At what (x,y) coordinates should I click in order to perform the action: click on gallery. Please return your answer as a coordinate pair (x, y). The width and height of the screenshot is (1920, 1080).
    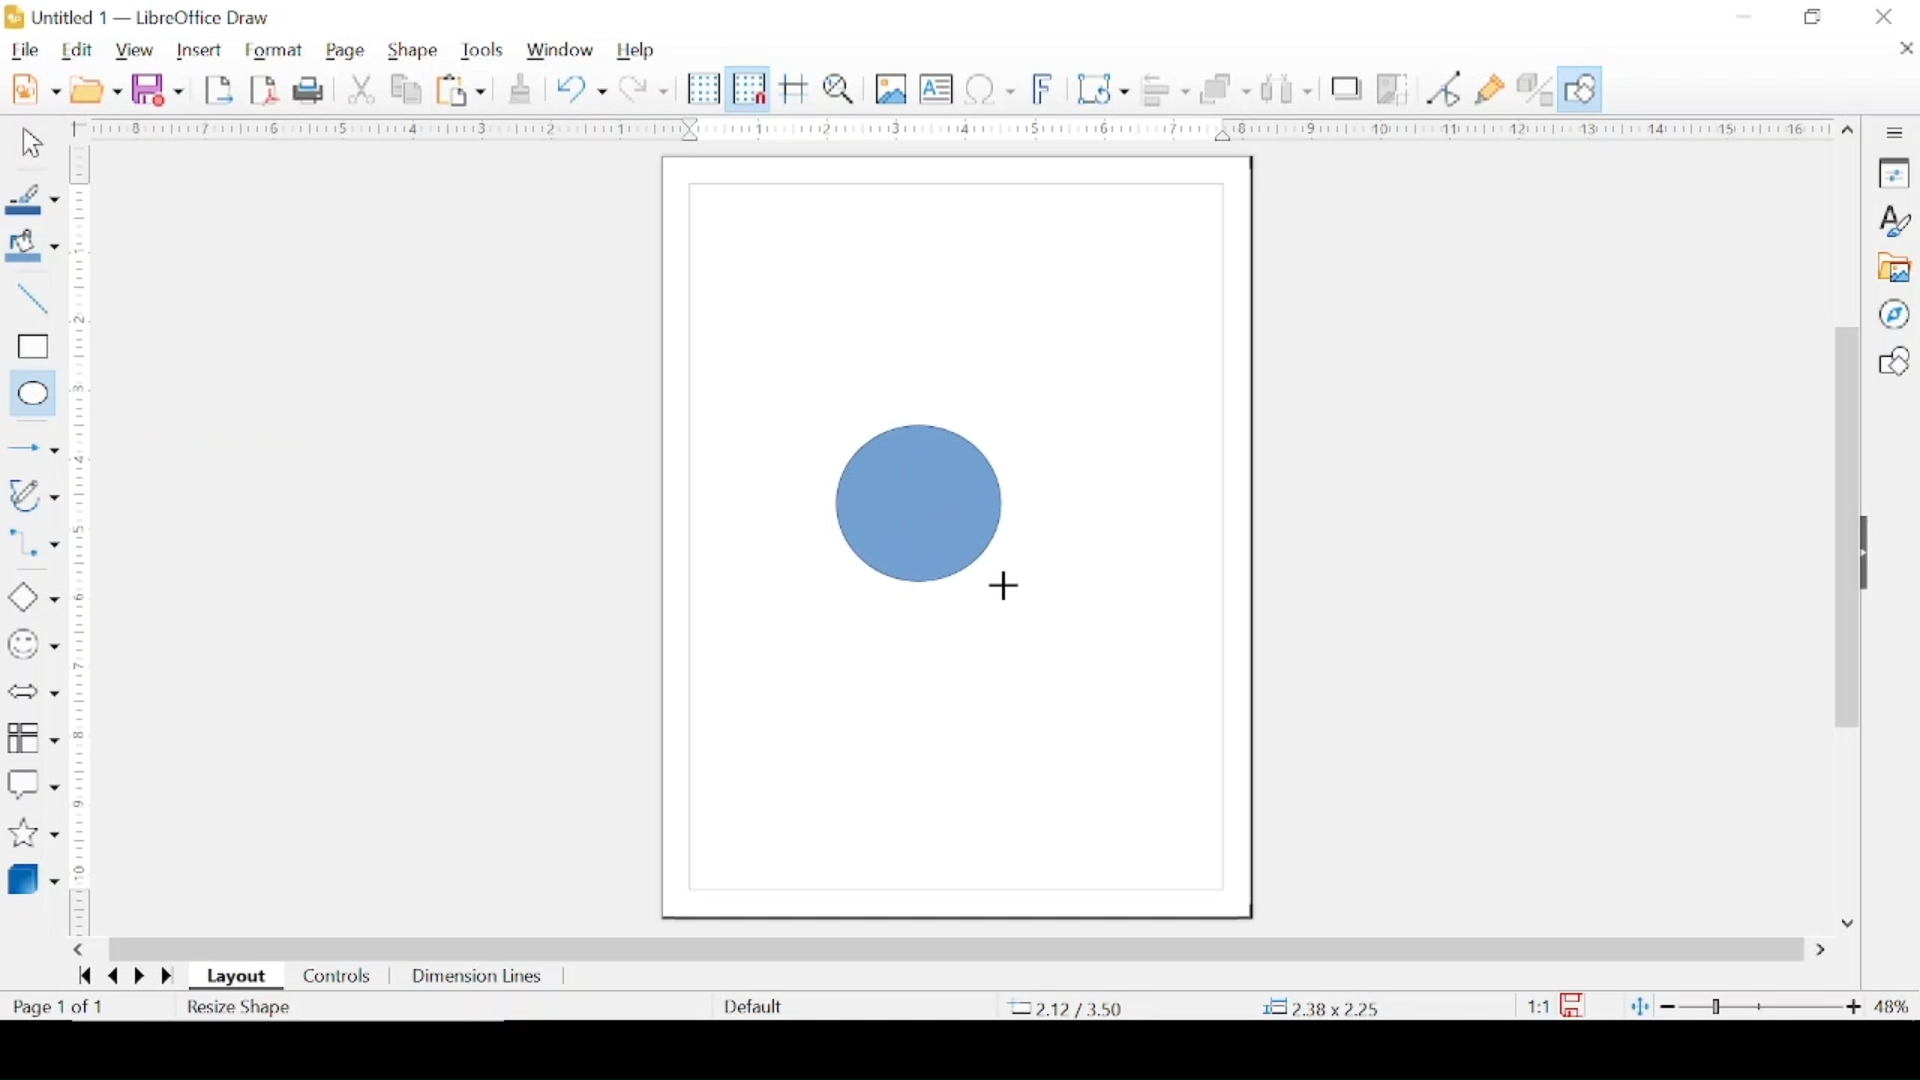
    Looking at the image, I should click on (1897, 268).